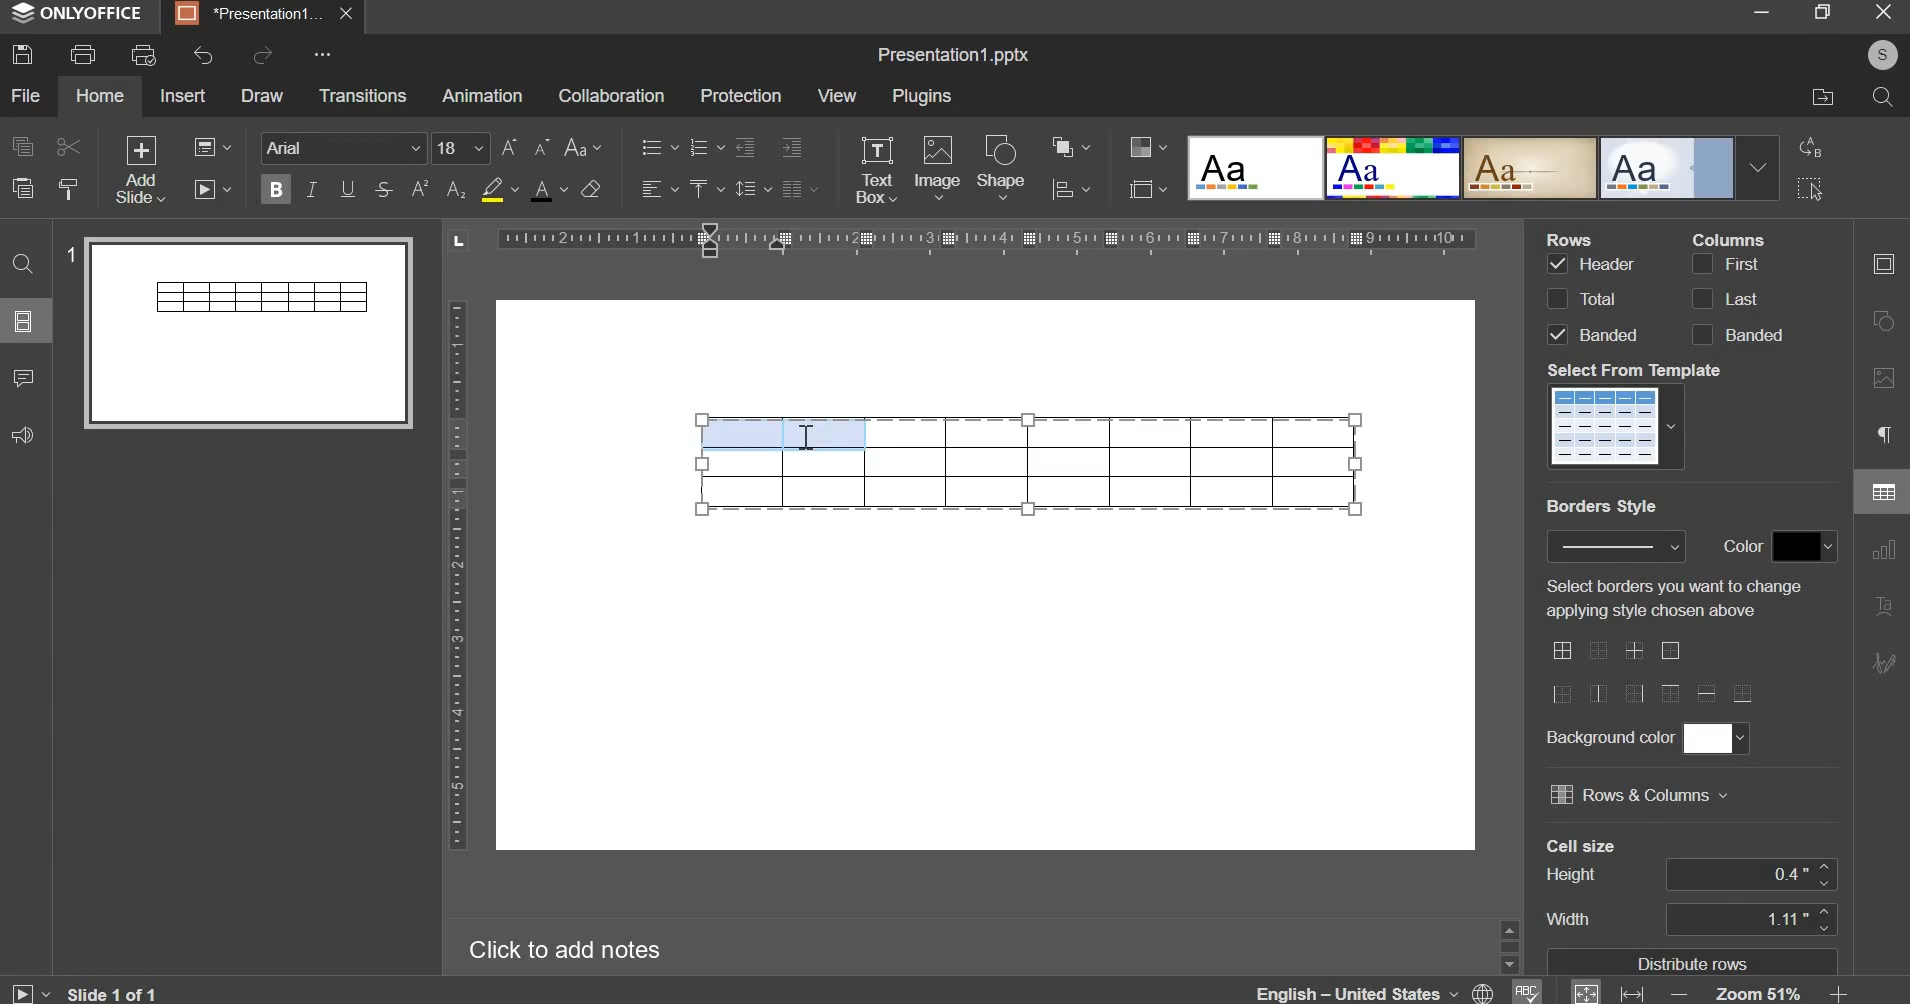  What do you see at coordinates (590, 188) in the screenshot?
I see `clear style` at bounding box center [590, 188].